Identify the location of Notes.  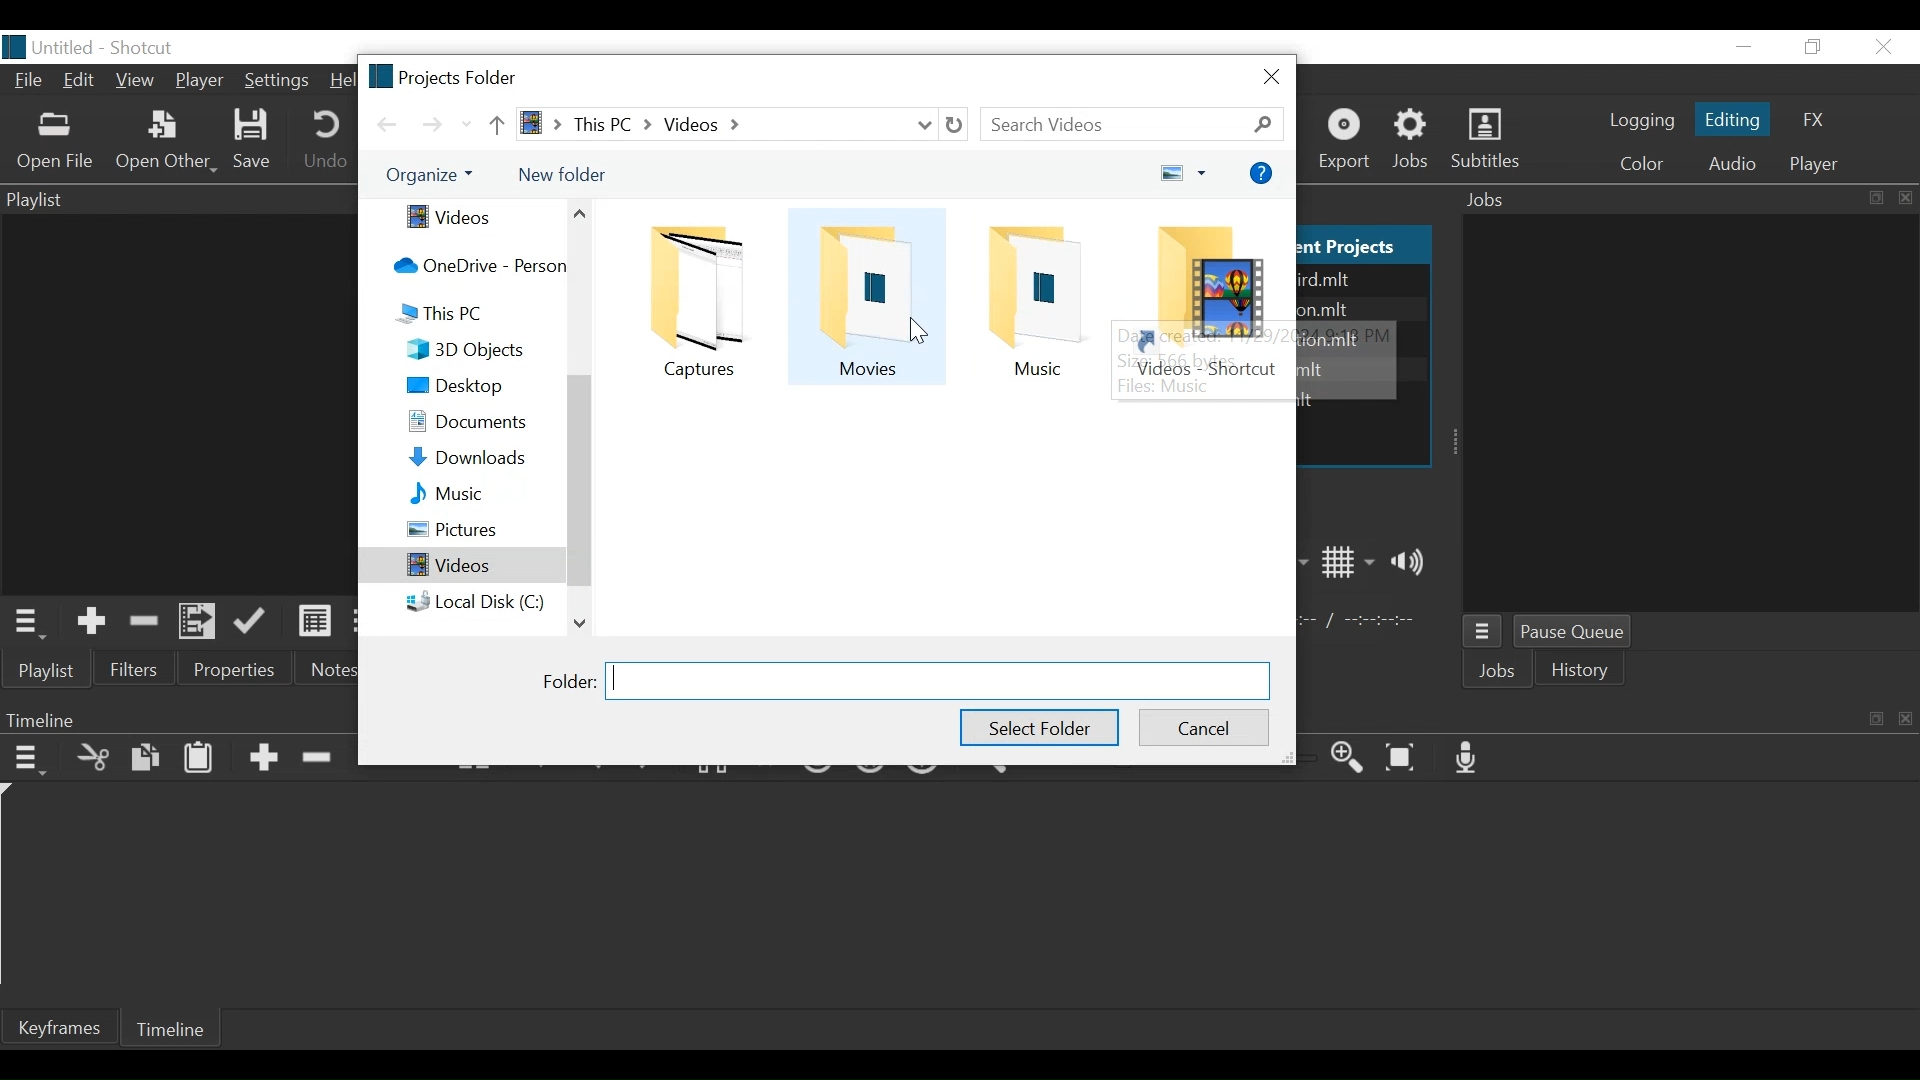
(325, 669).